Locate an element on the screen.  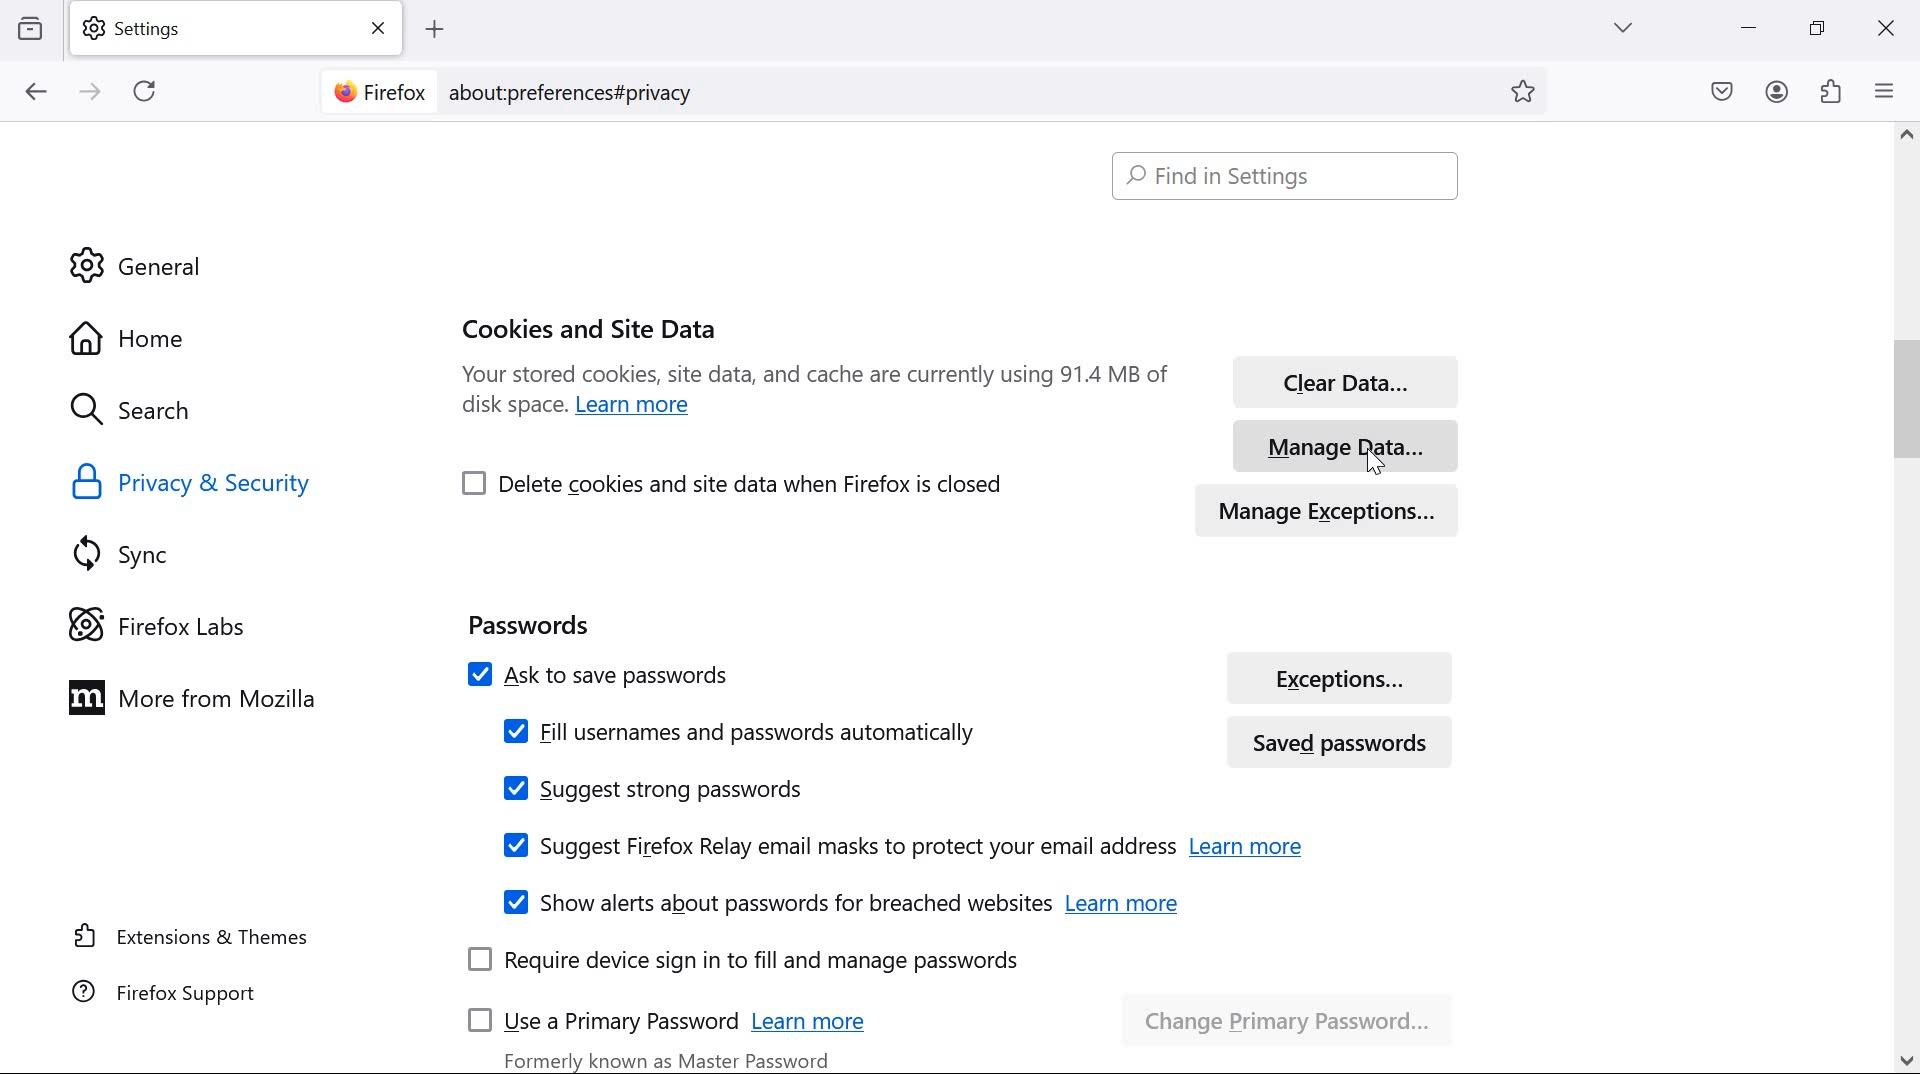
Suggest strong passwords is located at coordinates (654, 789).